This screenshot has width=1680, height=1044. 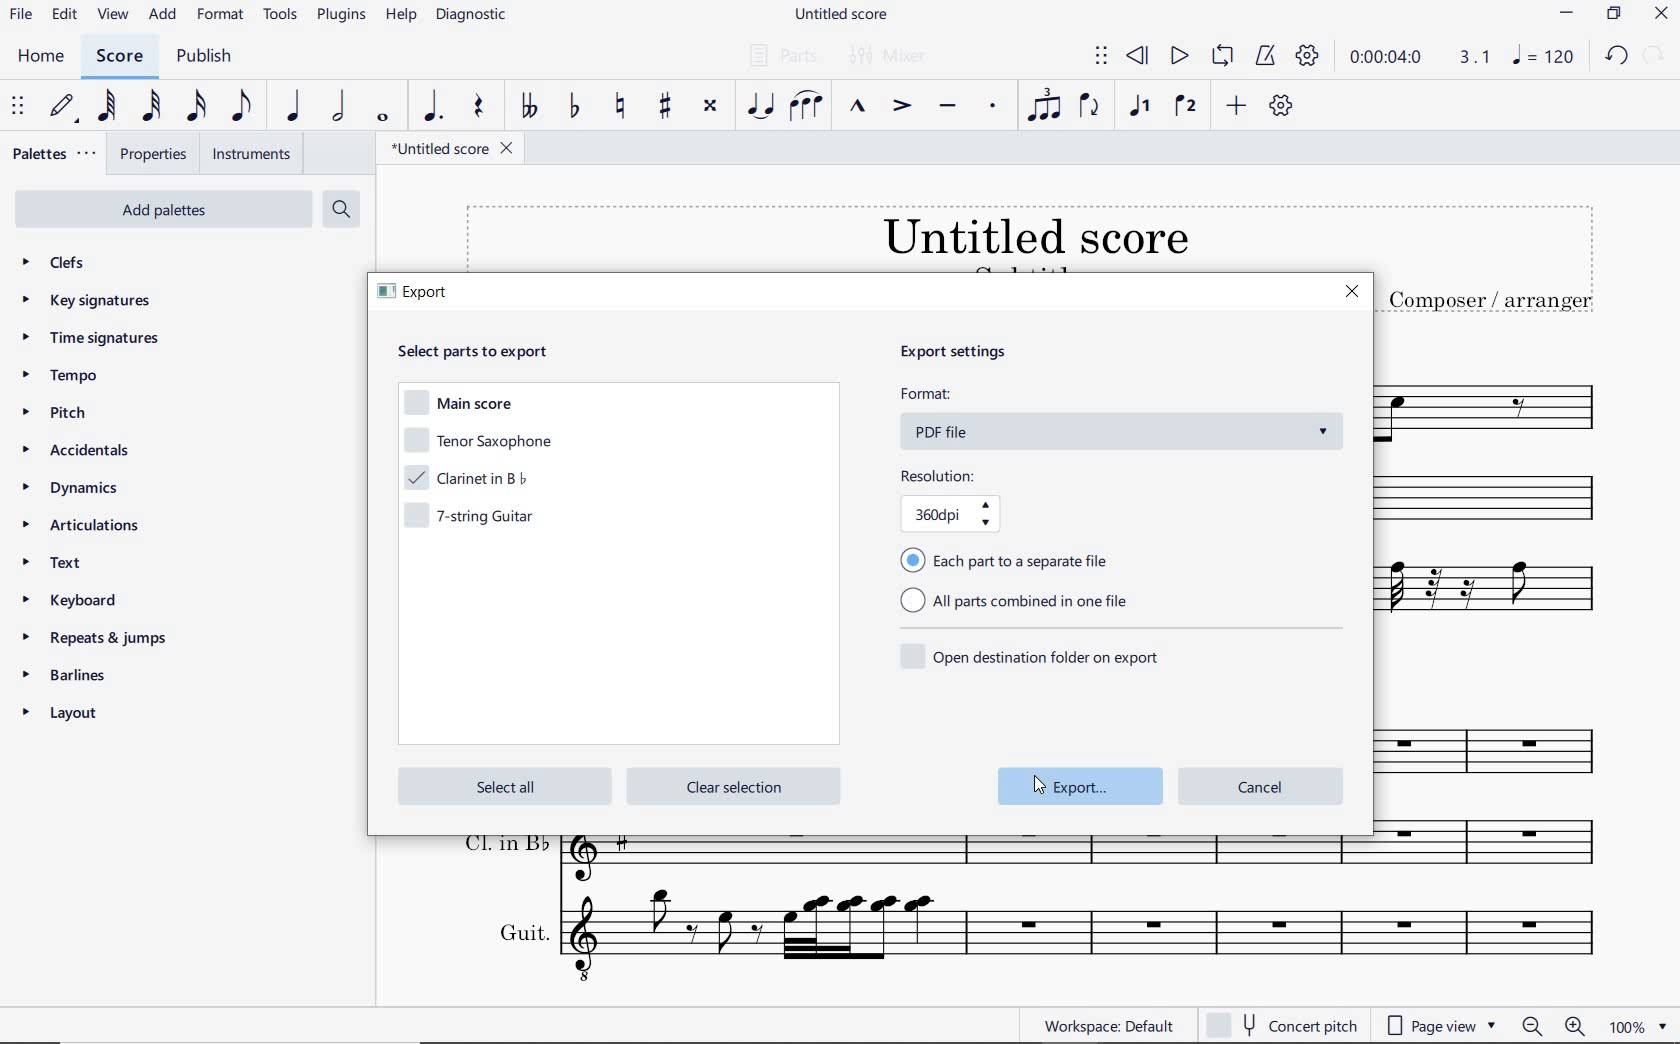 I want to click on PLAYBACK SETTINGS, so click(x=1310, y=58).